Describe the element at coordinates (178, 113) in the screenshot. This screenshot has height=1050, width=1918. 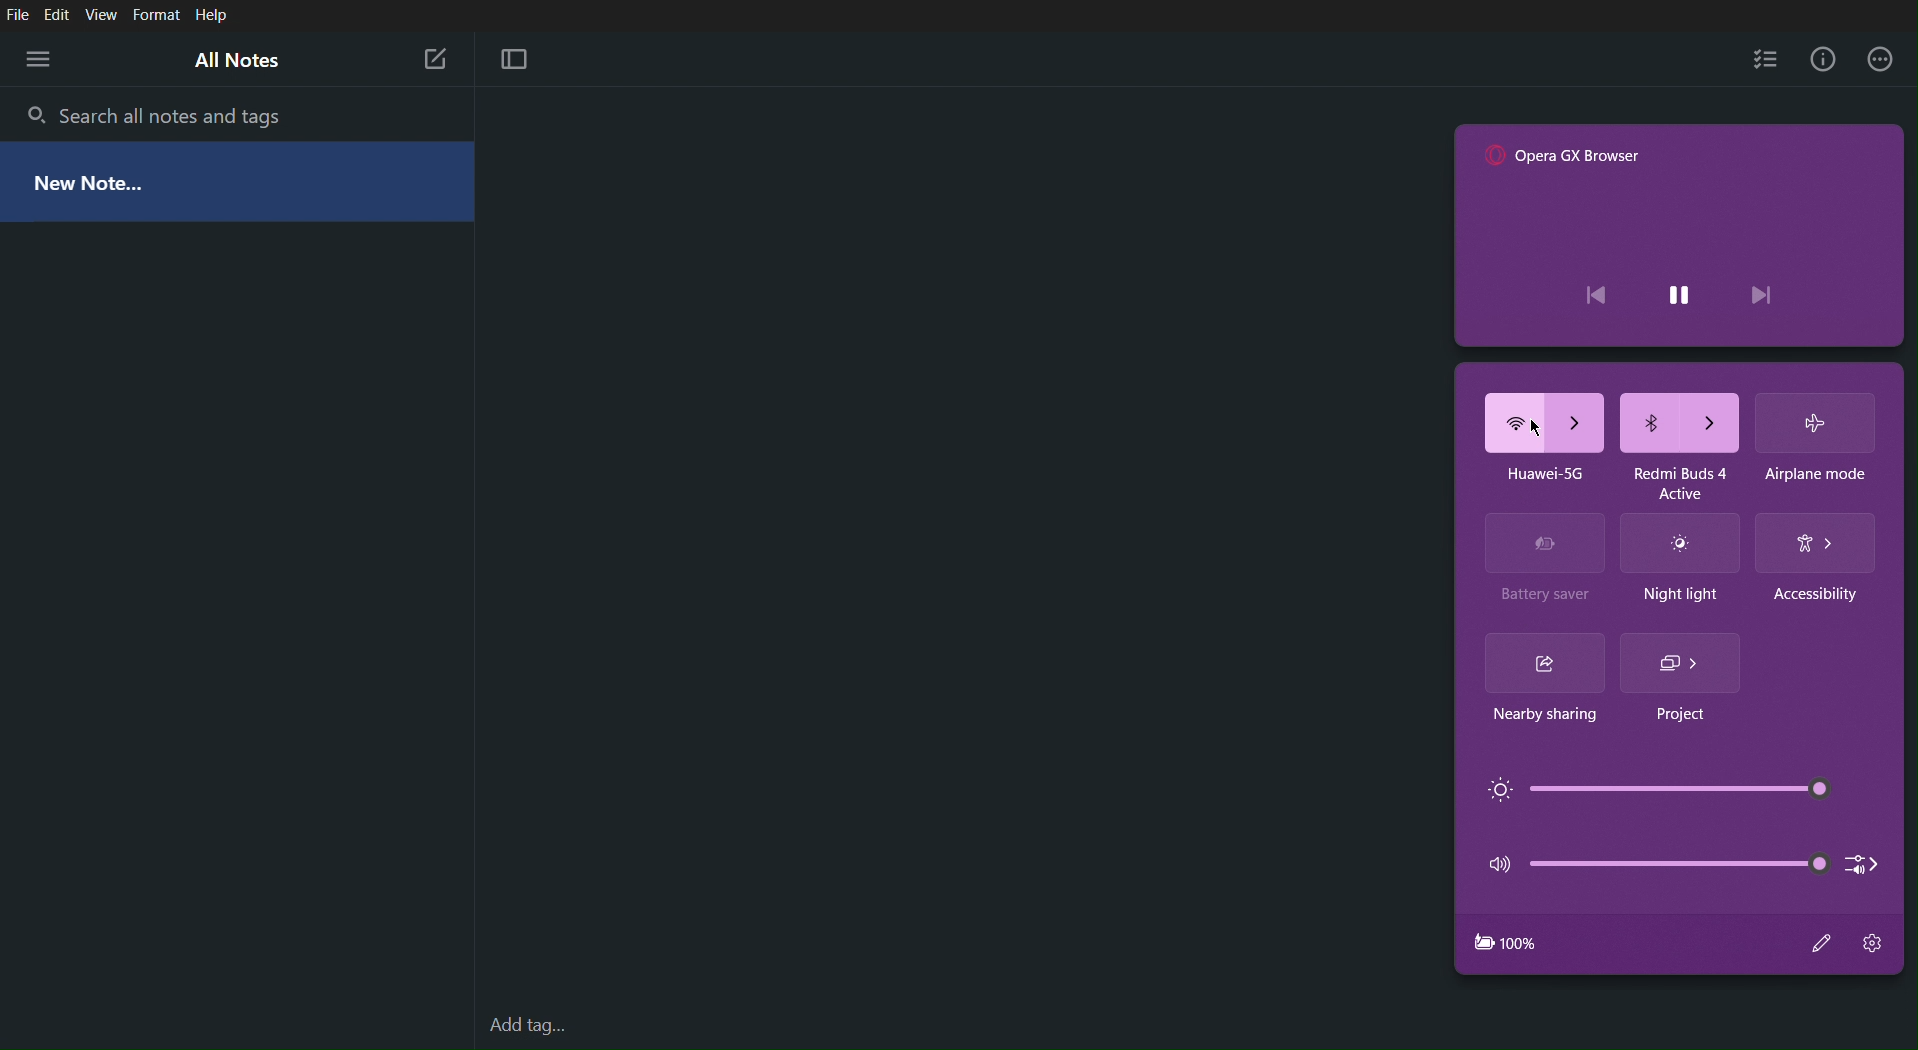
I see `Search all notes and tags` at that location.